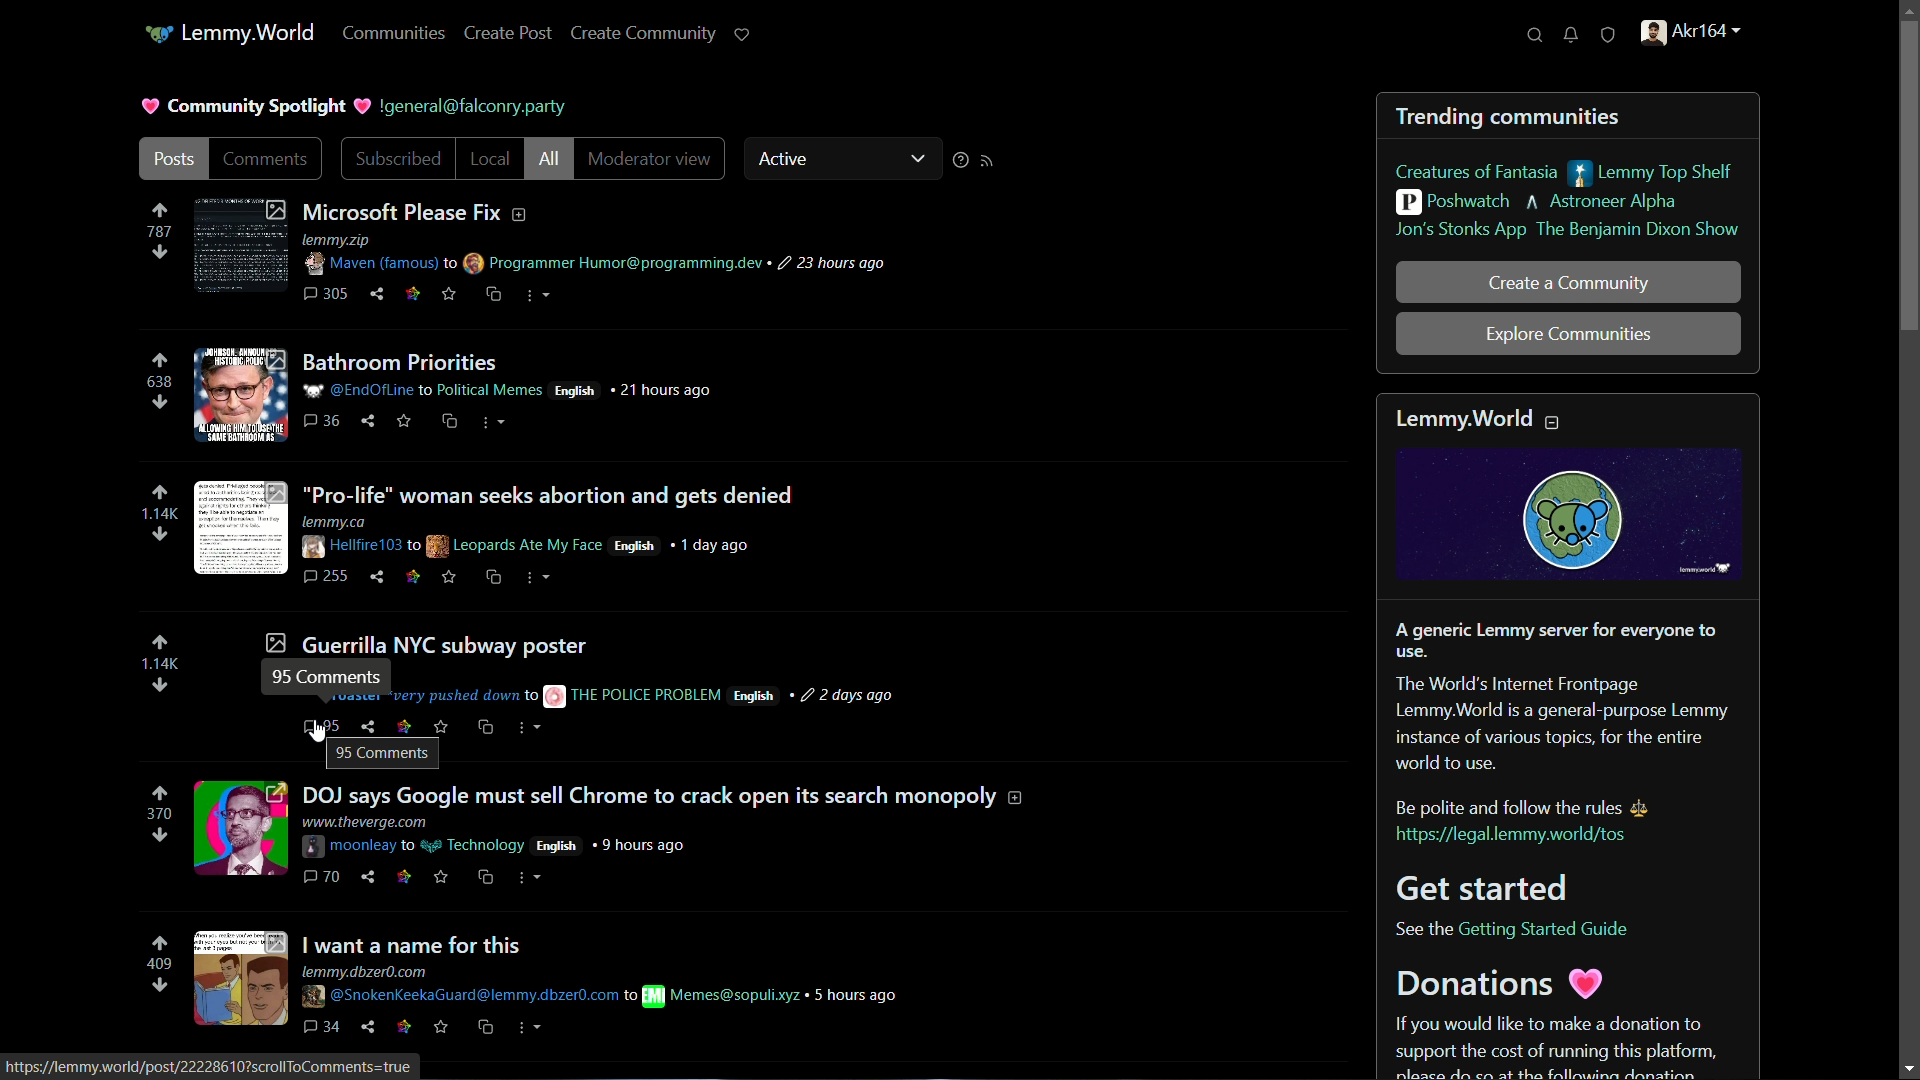 This screenshot has width=1920, height=1080. I want to click on 255 comments, so click(326, 576).